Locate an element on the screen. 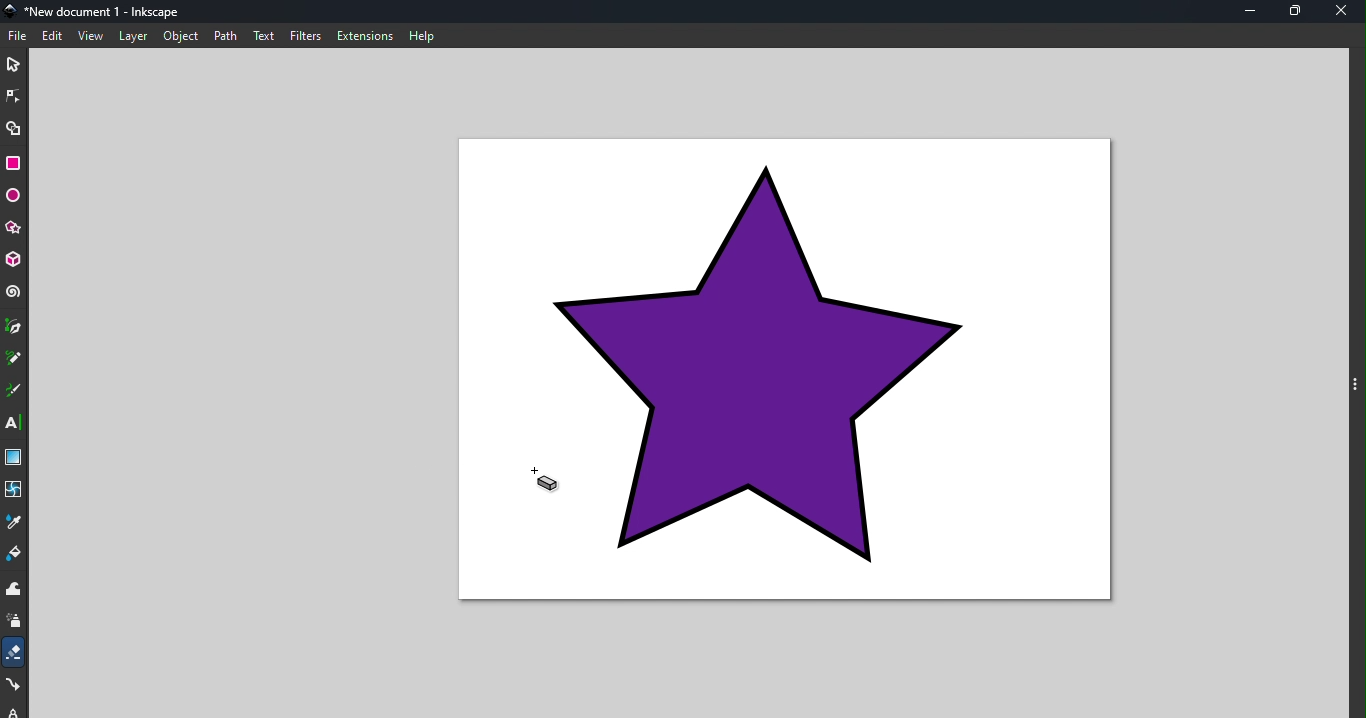  view is located at coordinates (91, 37).